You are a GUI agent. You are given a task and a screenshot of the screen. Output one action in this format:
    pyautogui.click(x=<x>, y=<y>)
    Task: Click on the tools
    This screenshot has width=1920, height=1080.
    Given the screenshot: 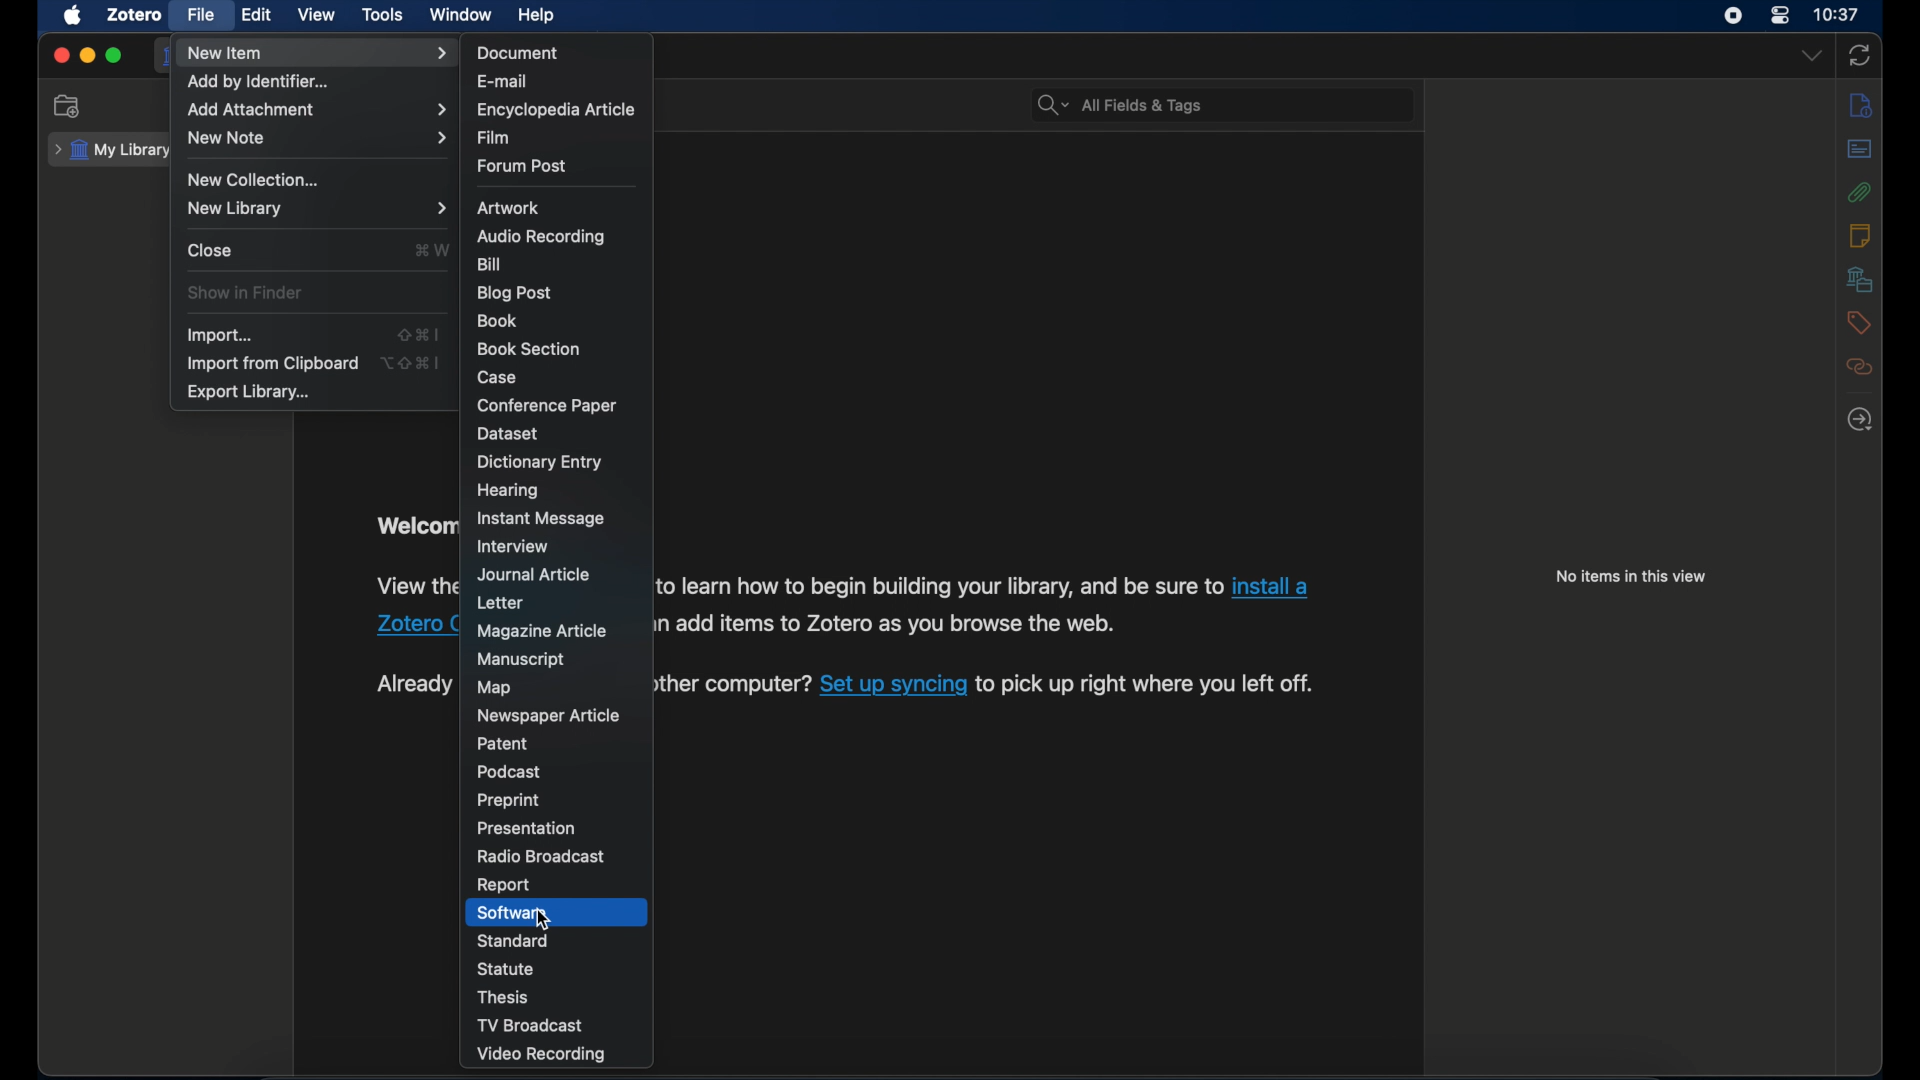 What is the action you would take?
    pyautogui.click(x=382, y=15)
    